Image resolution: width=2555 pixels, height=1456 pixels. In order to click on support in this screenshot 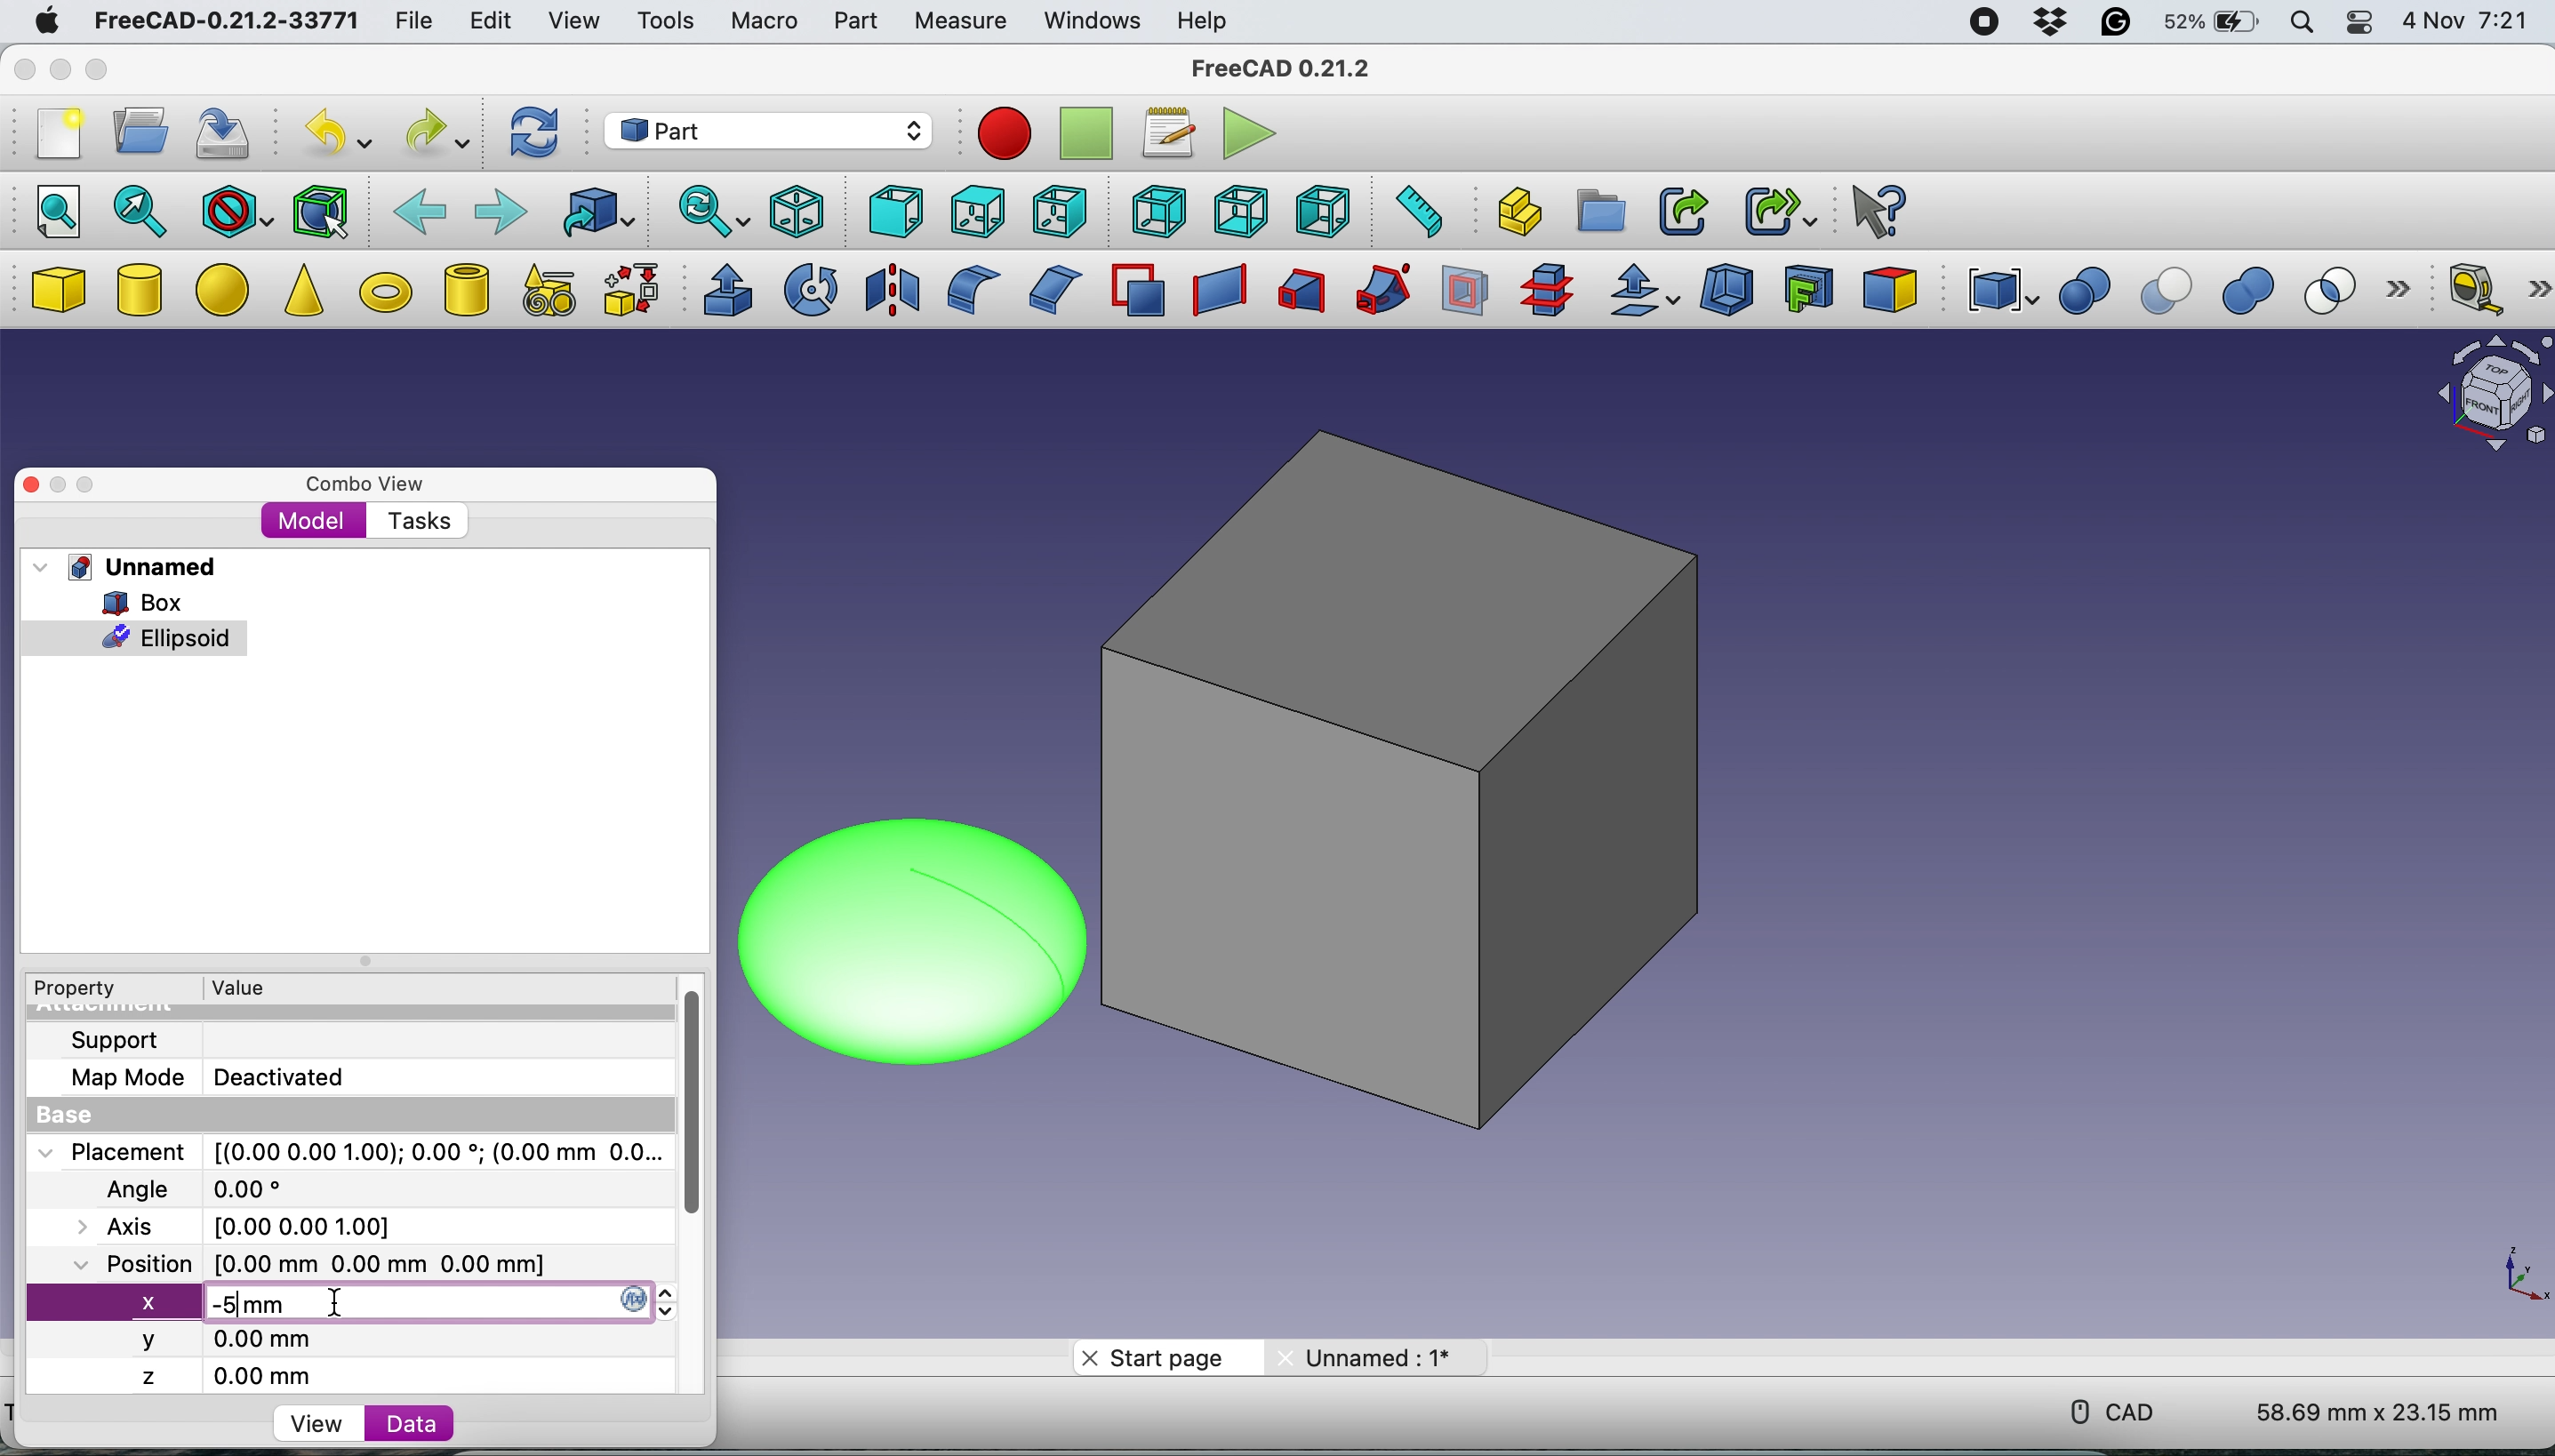, I will do `click(110, 1040)`.